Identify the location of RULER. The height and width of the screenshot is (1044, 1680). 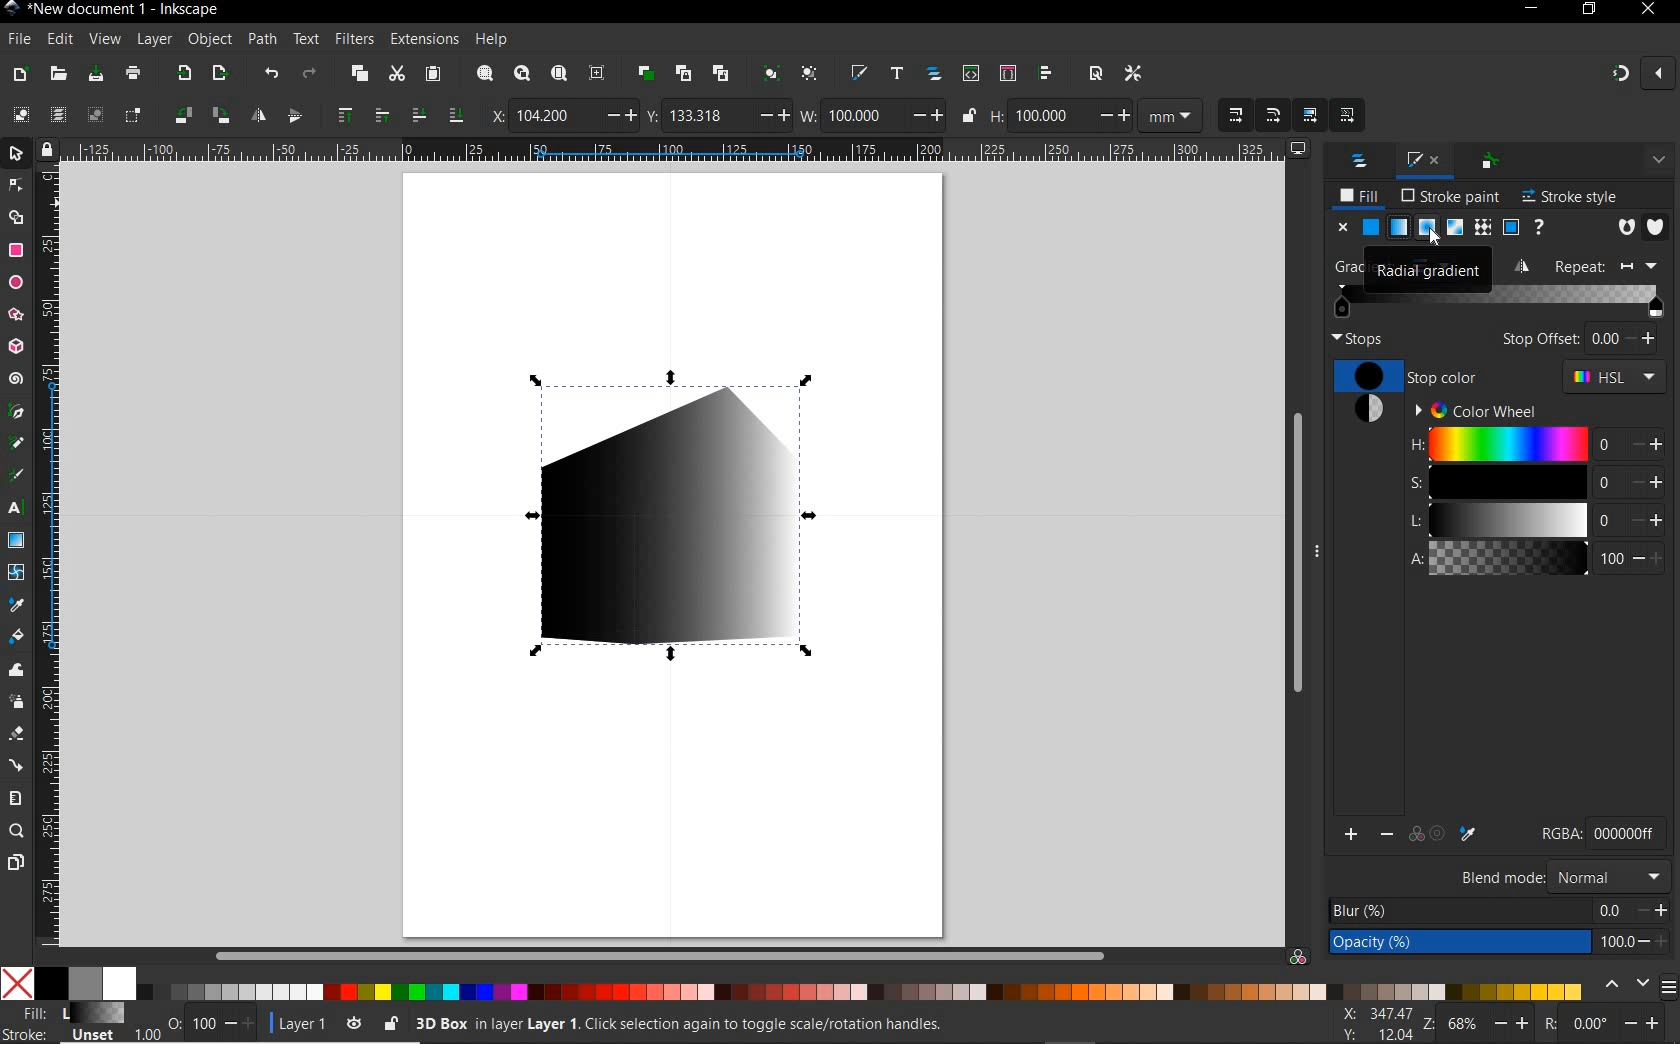
(672, 151).